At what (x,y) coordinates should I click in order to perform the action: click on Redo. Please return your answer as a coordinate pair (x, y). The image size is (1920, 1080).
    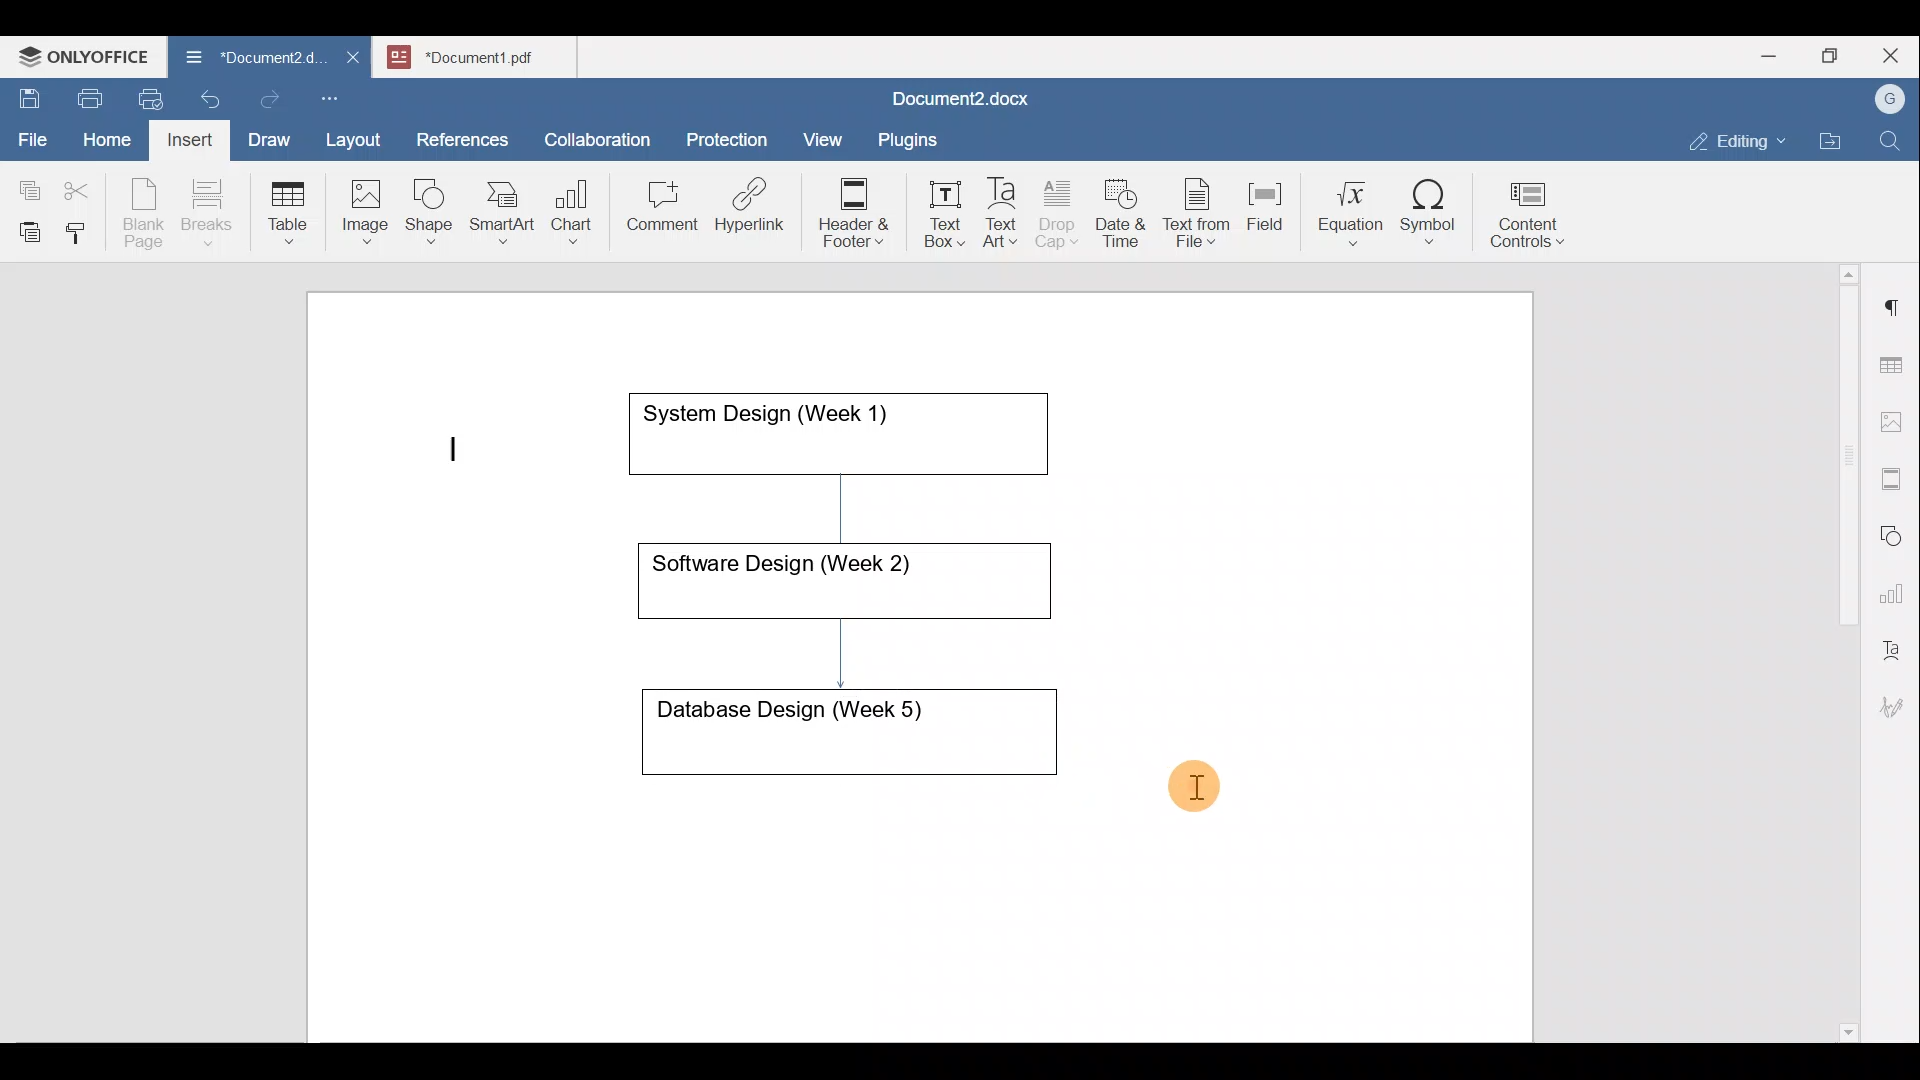
    Looking at the image, I should click on (269, 100).